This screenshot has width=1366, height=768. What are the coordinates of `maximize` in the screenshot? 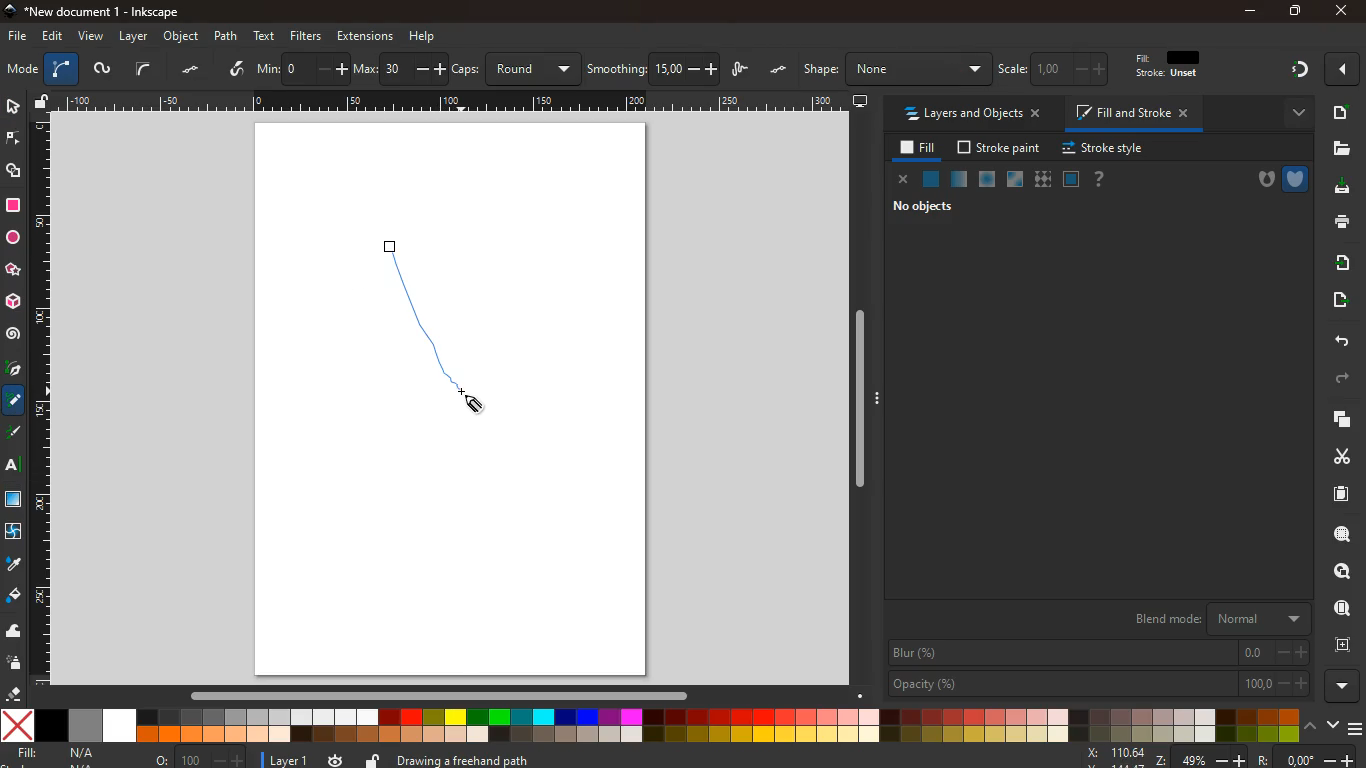 It's located at (1296, 13).